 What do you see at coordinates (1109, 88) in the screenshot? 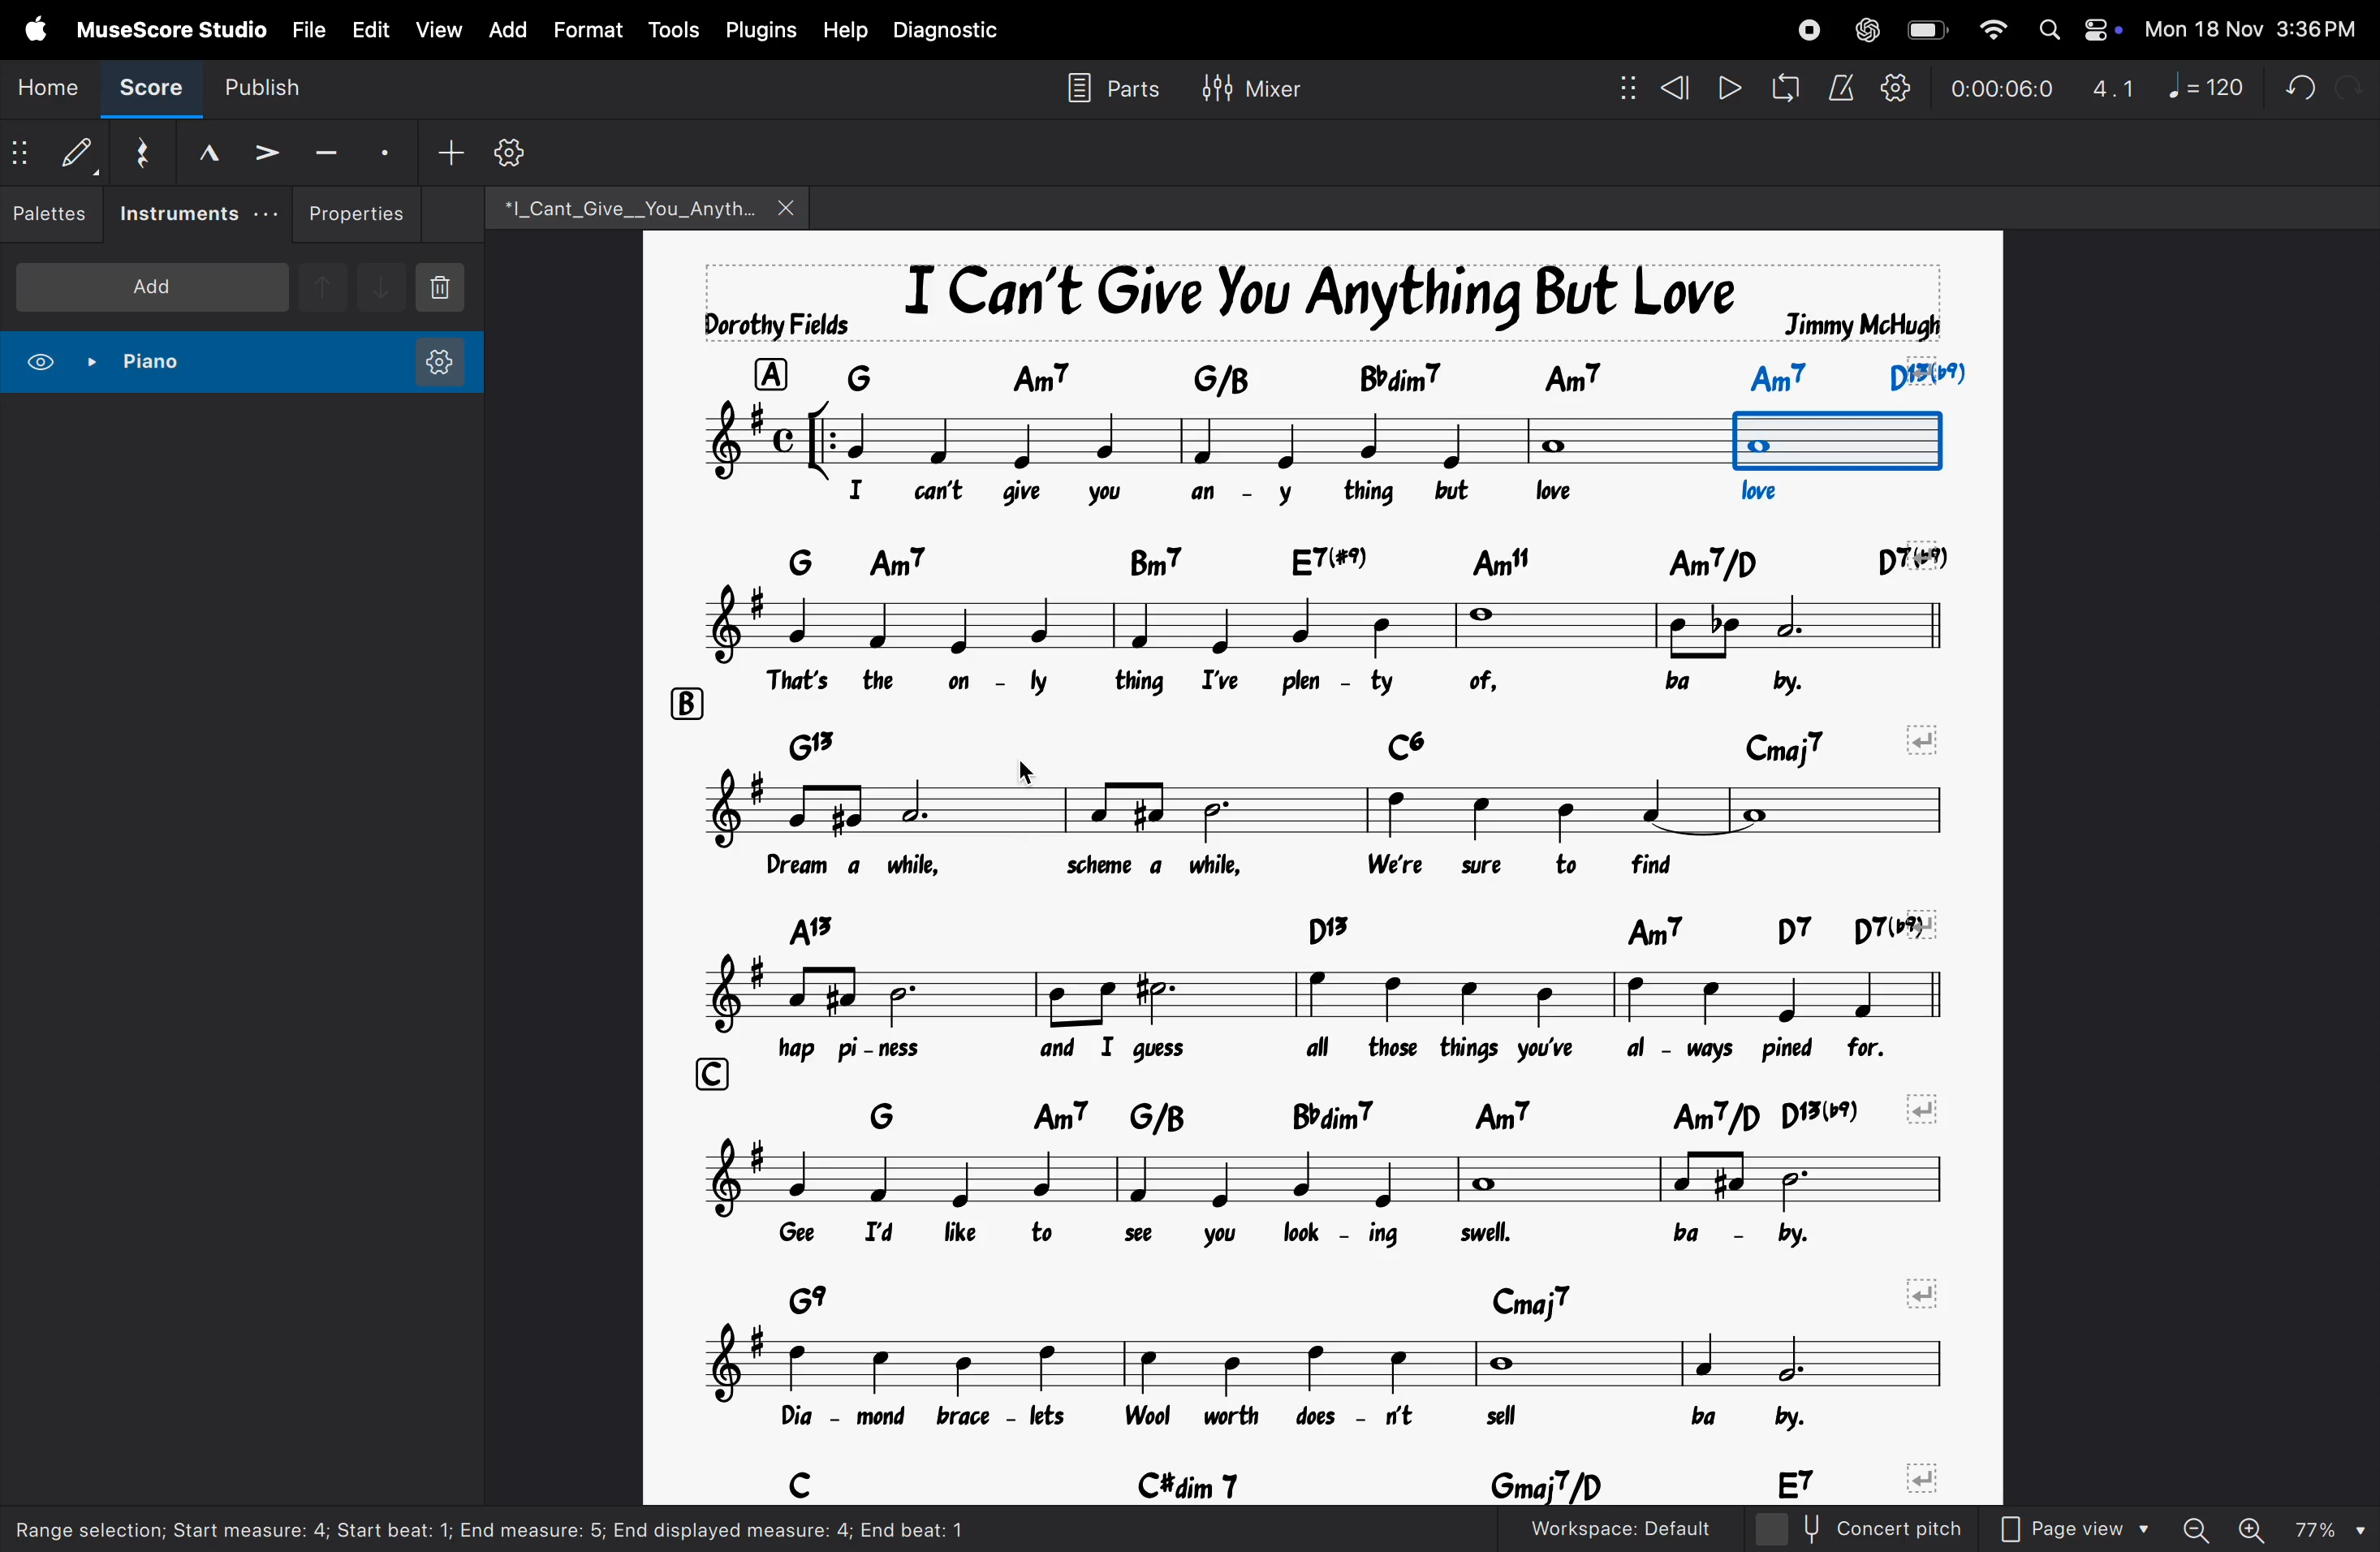
I see `parts` at bounding box center [1109, 88].